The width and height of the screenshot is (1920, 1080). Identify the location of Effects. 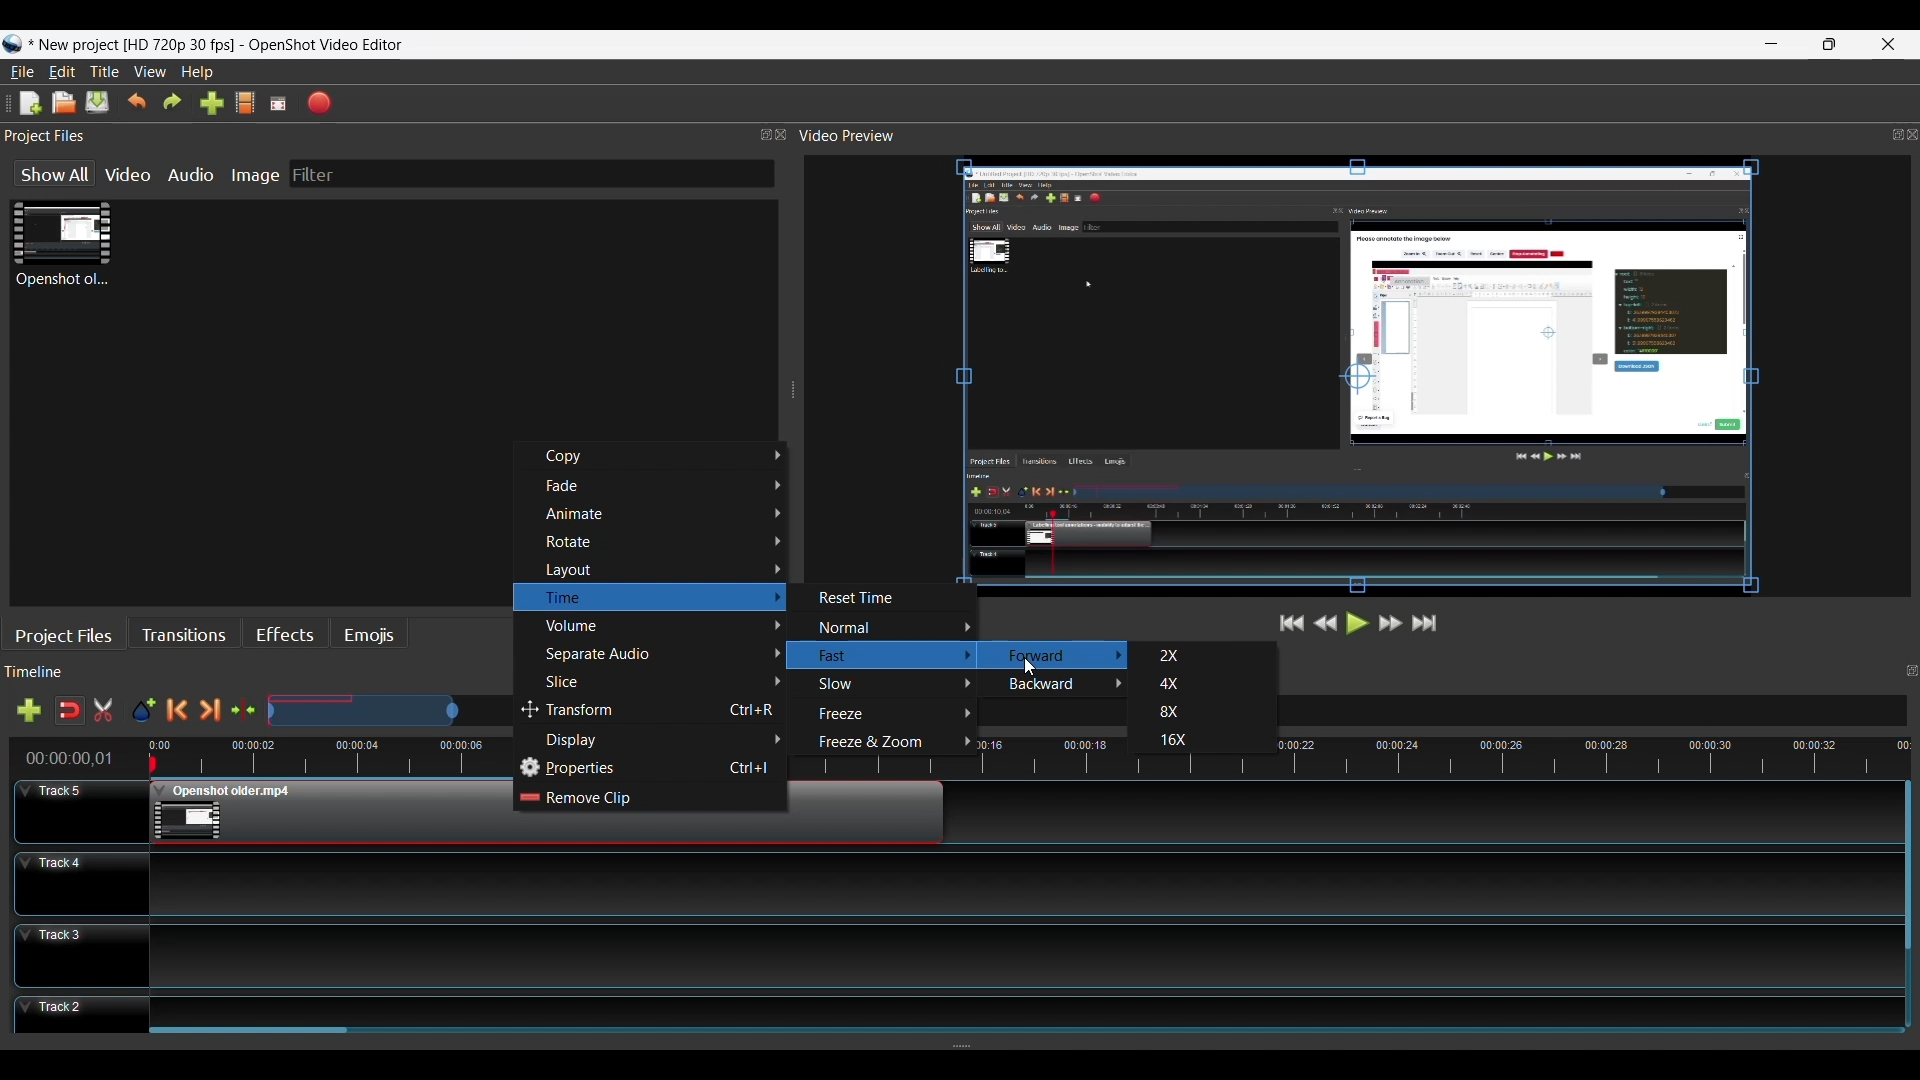
(285, 636).